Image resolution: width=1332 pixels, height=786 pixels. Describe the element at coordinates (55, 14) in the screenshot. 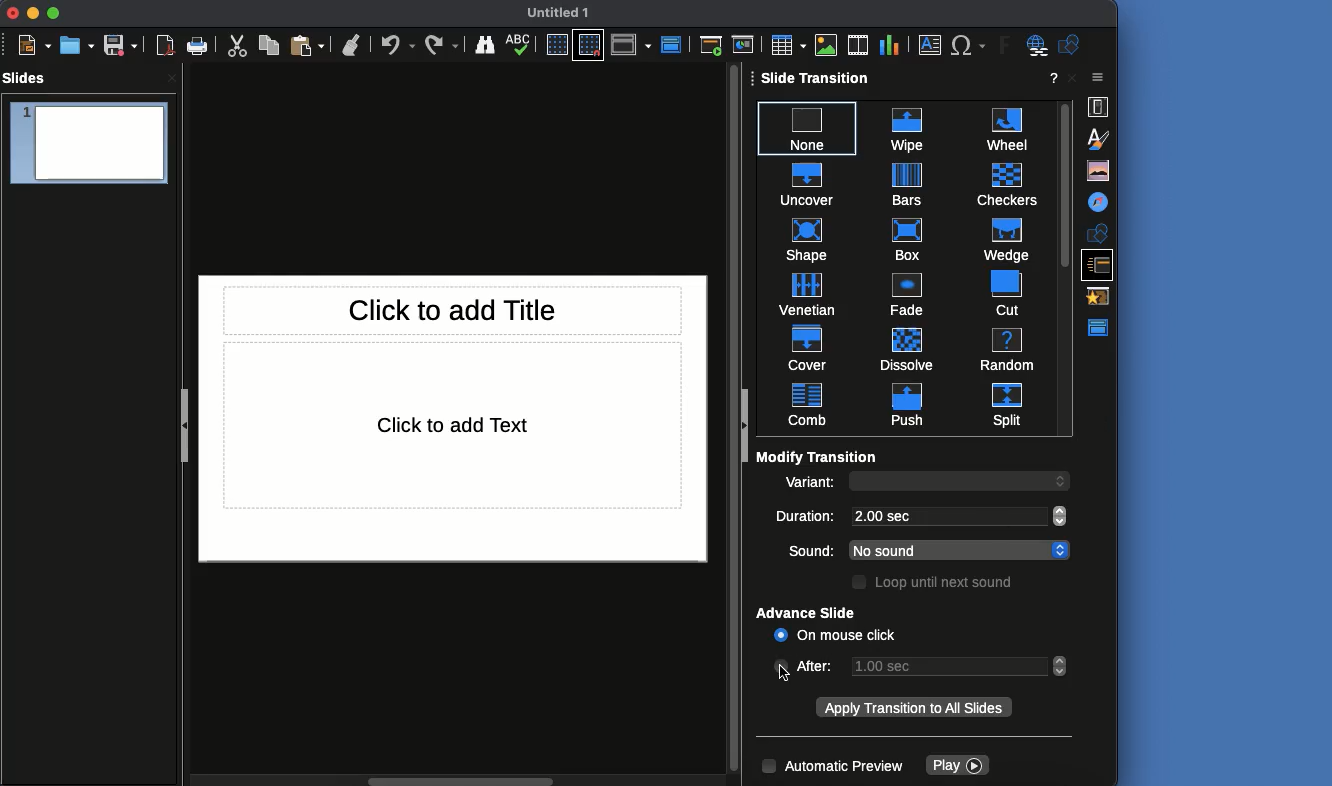

I see `Maximize` at that location.